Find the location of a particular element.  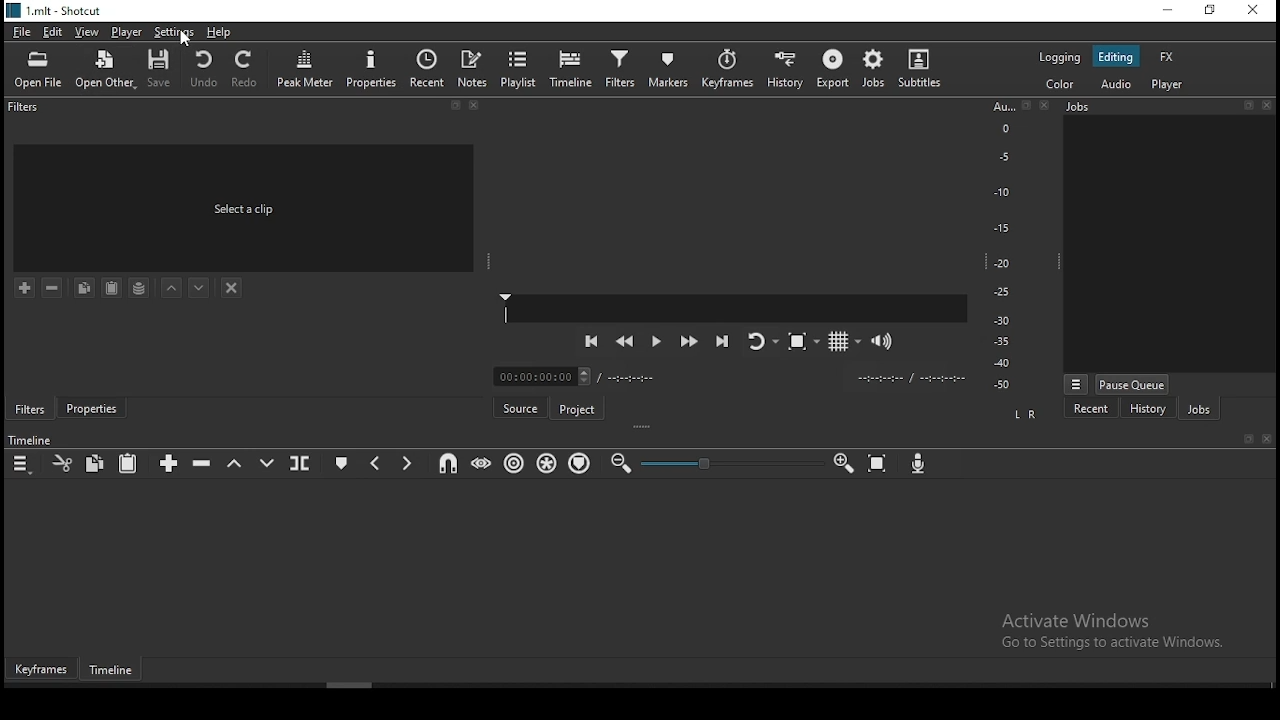

Left and Right is located at coordinates (1028, 414).